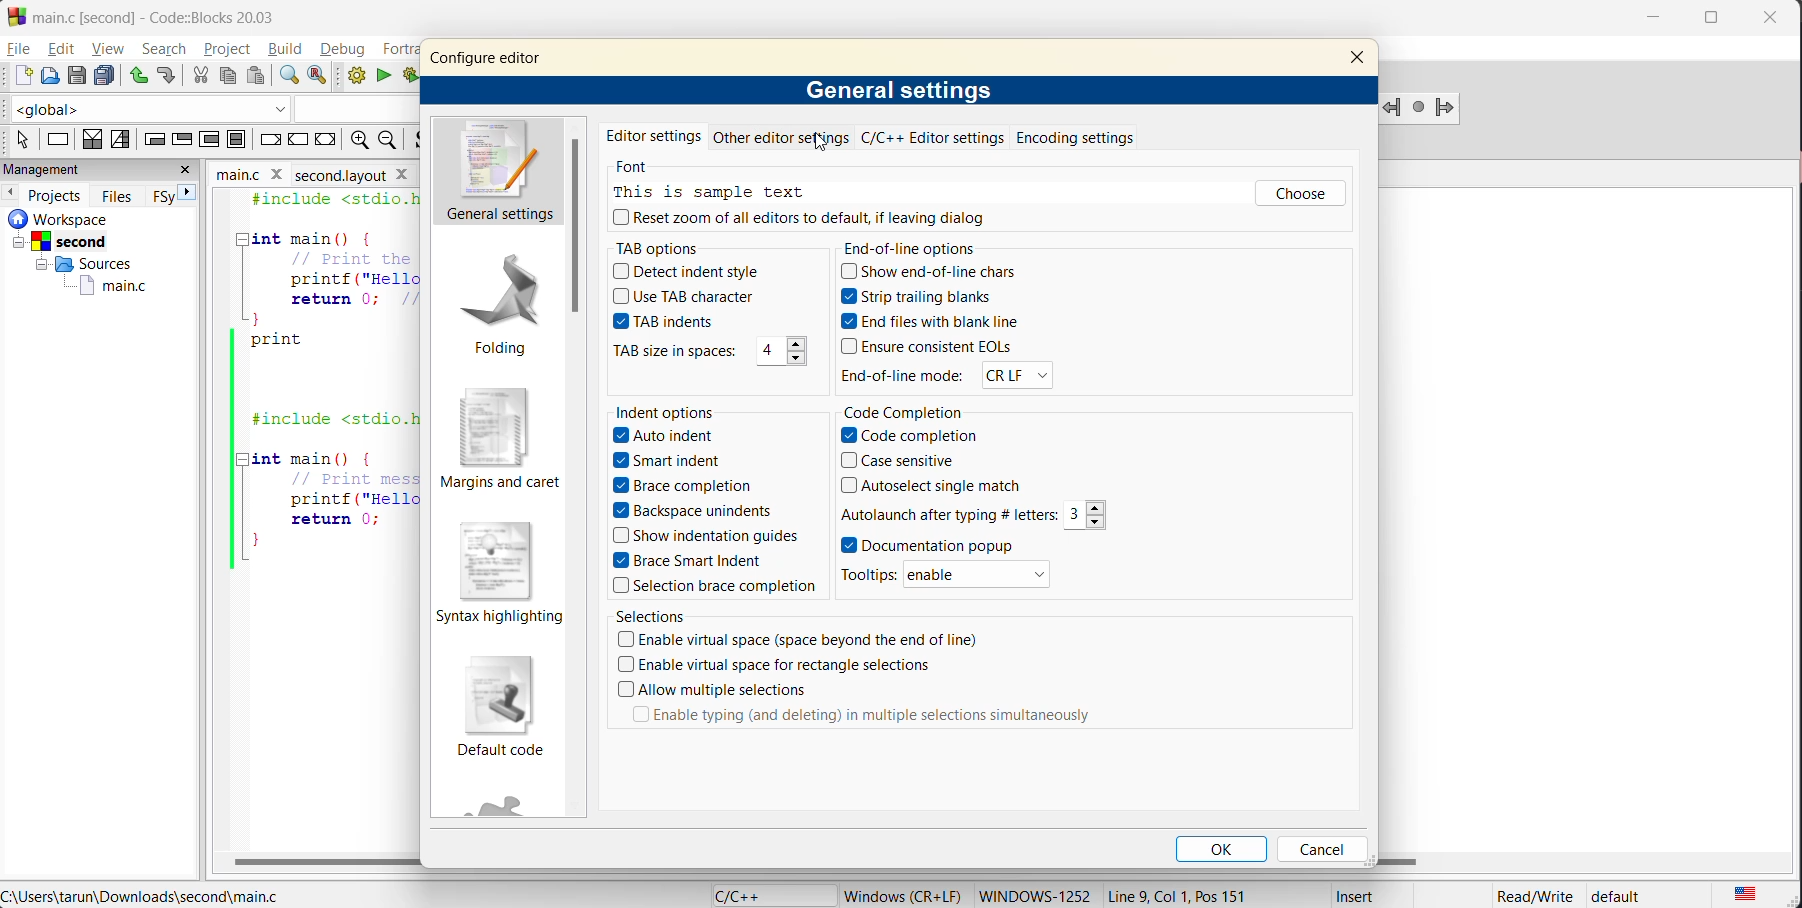 The width and height of the screenshot is (1802, 908). I want to click on Show end-of-line chars, so click(930, 270).